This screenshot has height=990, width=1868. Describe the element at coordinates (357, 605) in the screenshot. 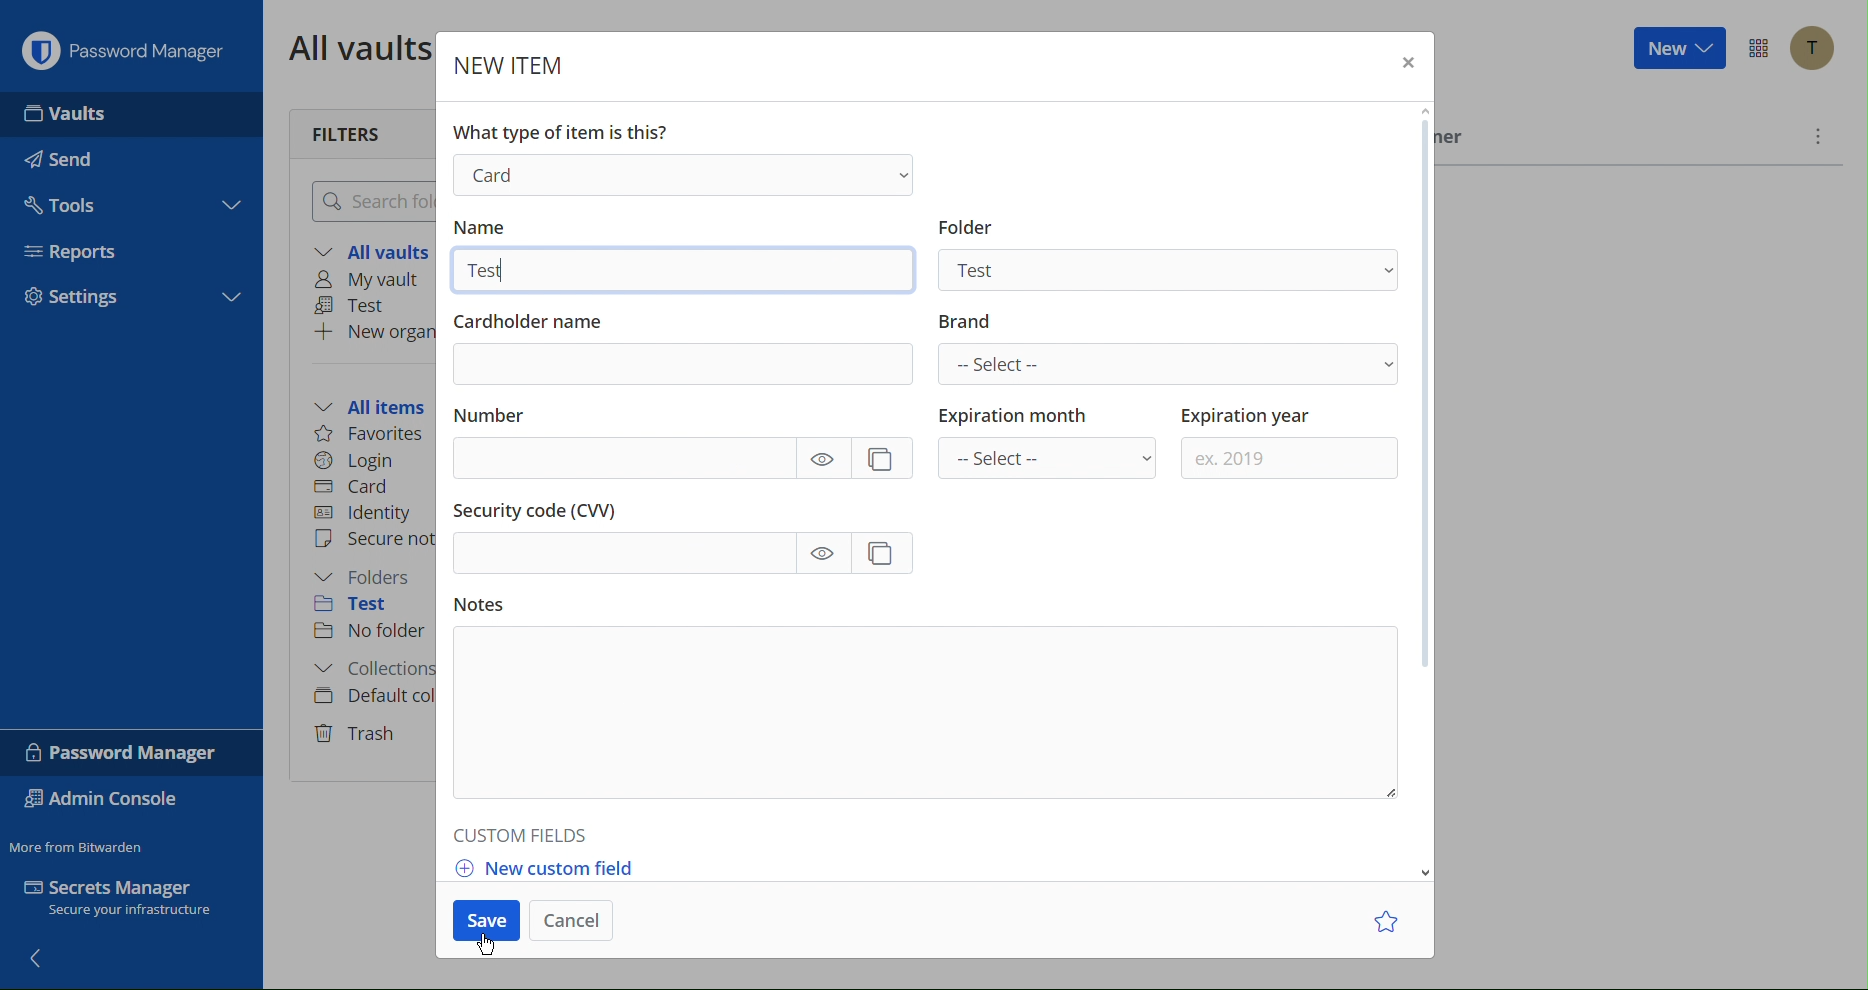

I see `Test` at that location.